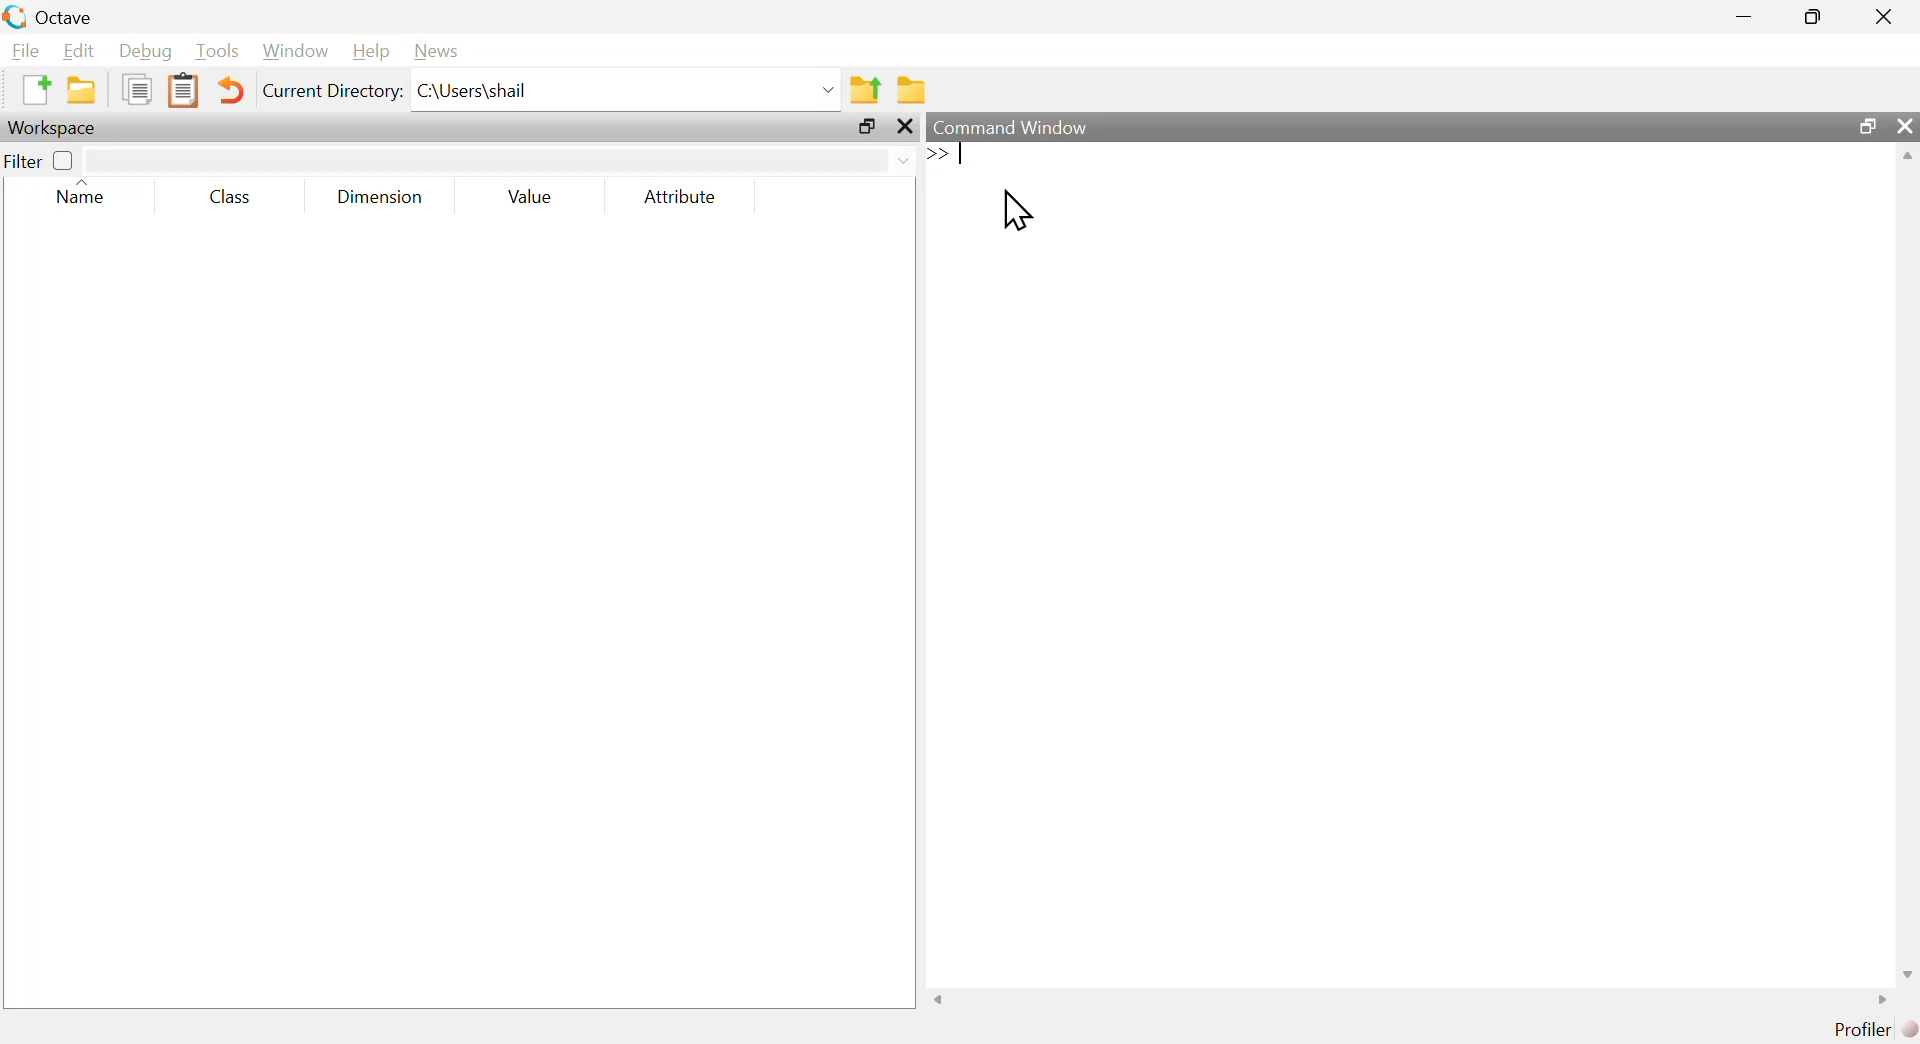  I want to click on checkbox, so click(66, 162).